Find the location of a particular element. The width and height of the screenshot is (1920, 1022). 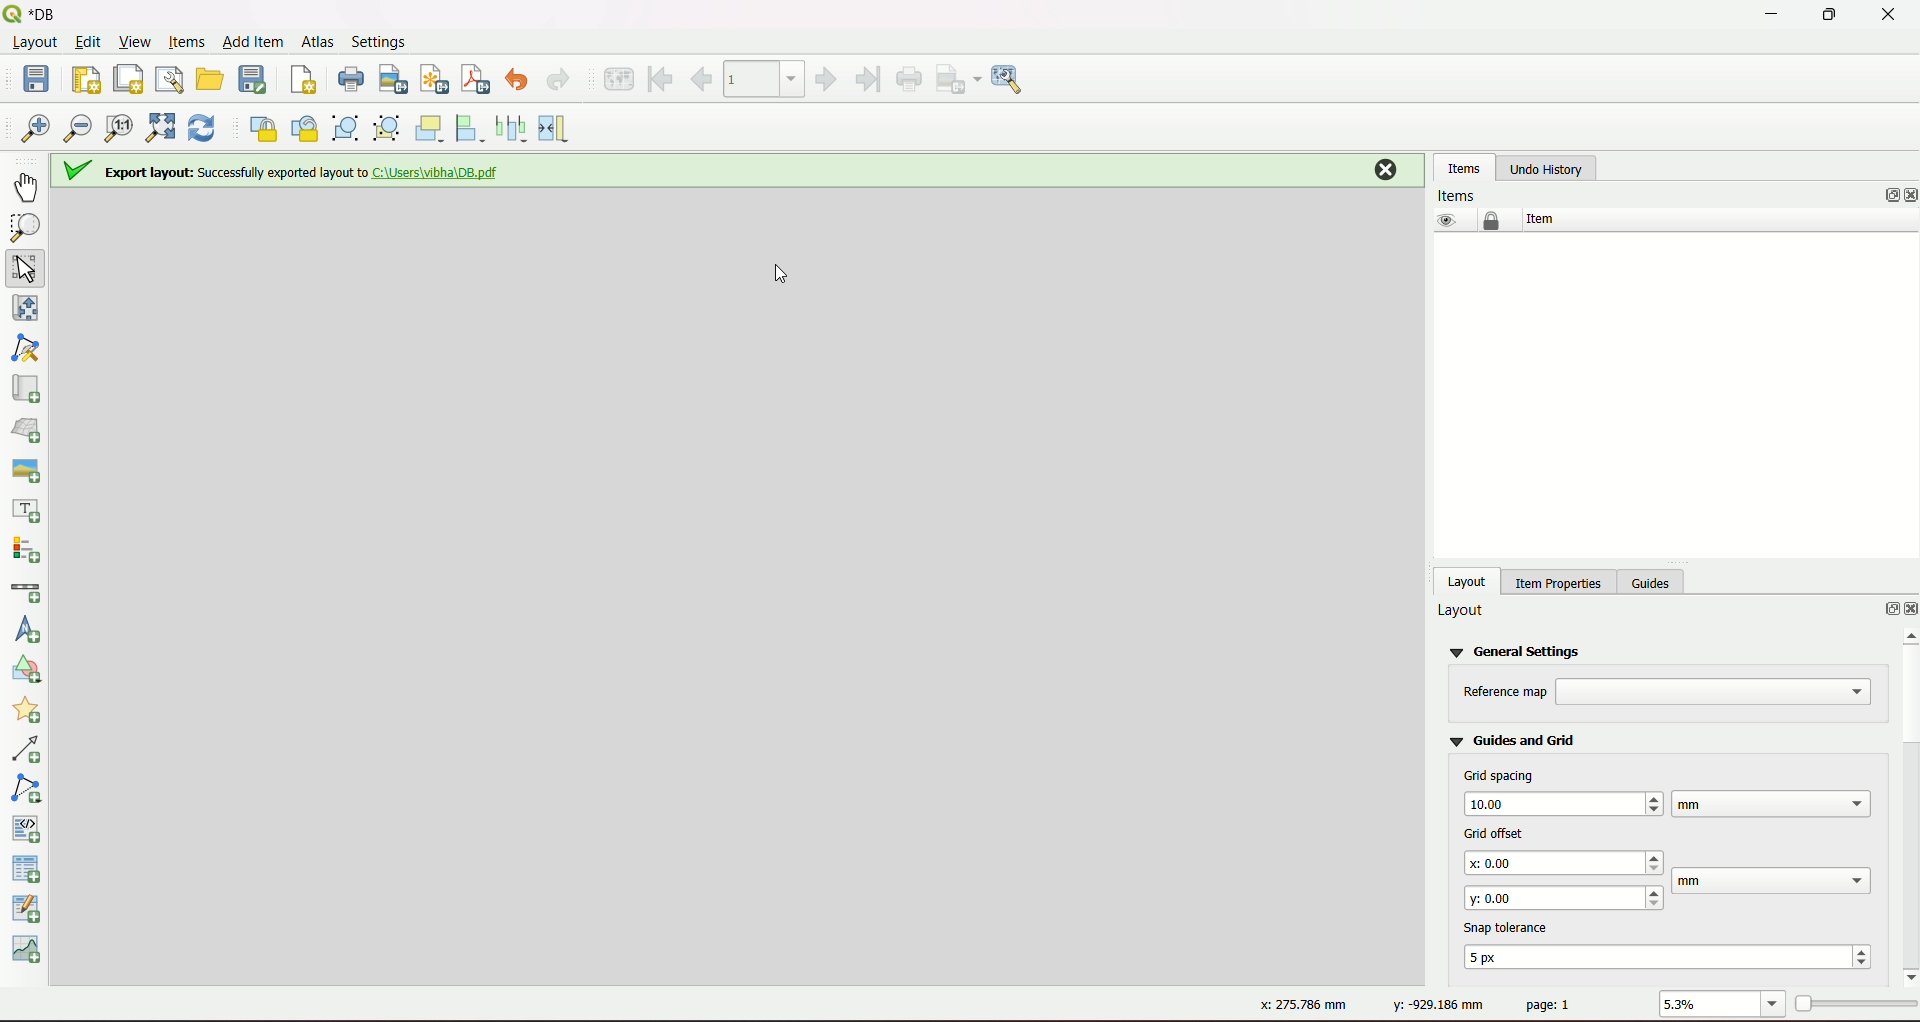

duplicate layout is located at coordinates (128, 78).